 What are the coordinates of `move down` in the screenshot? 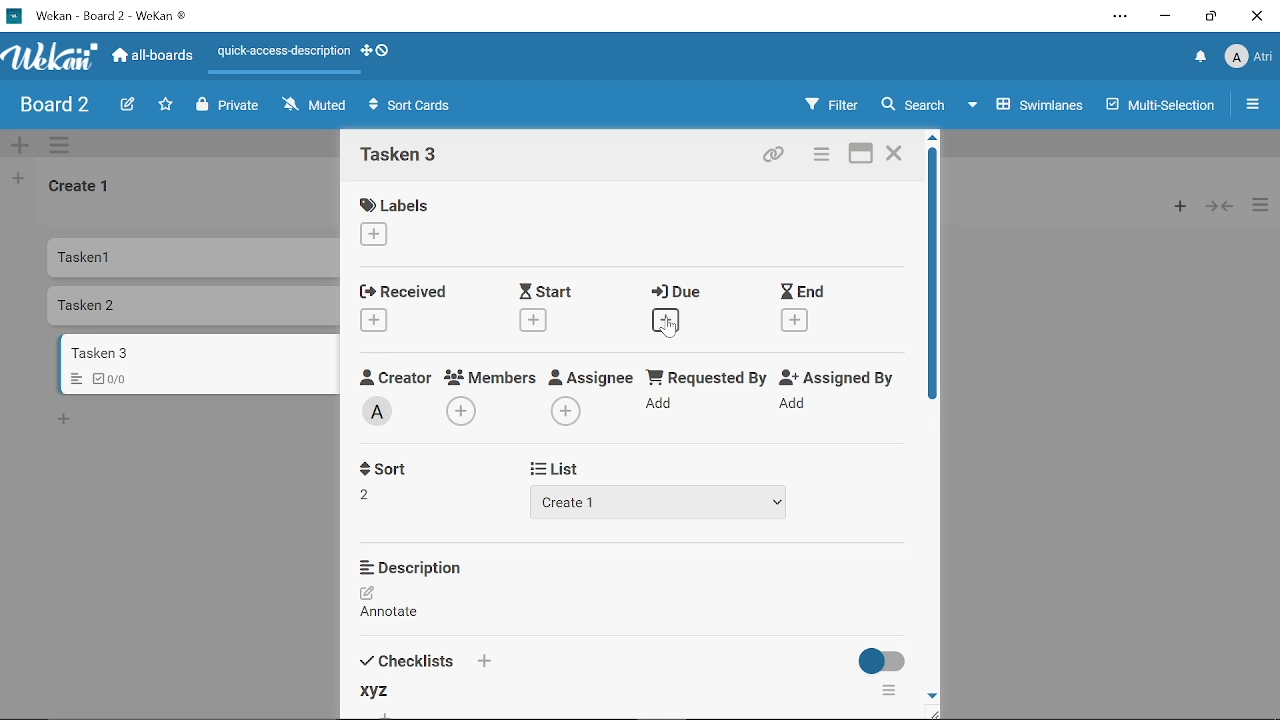 It's located at (933, 693).